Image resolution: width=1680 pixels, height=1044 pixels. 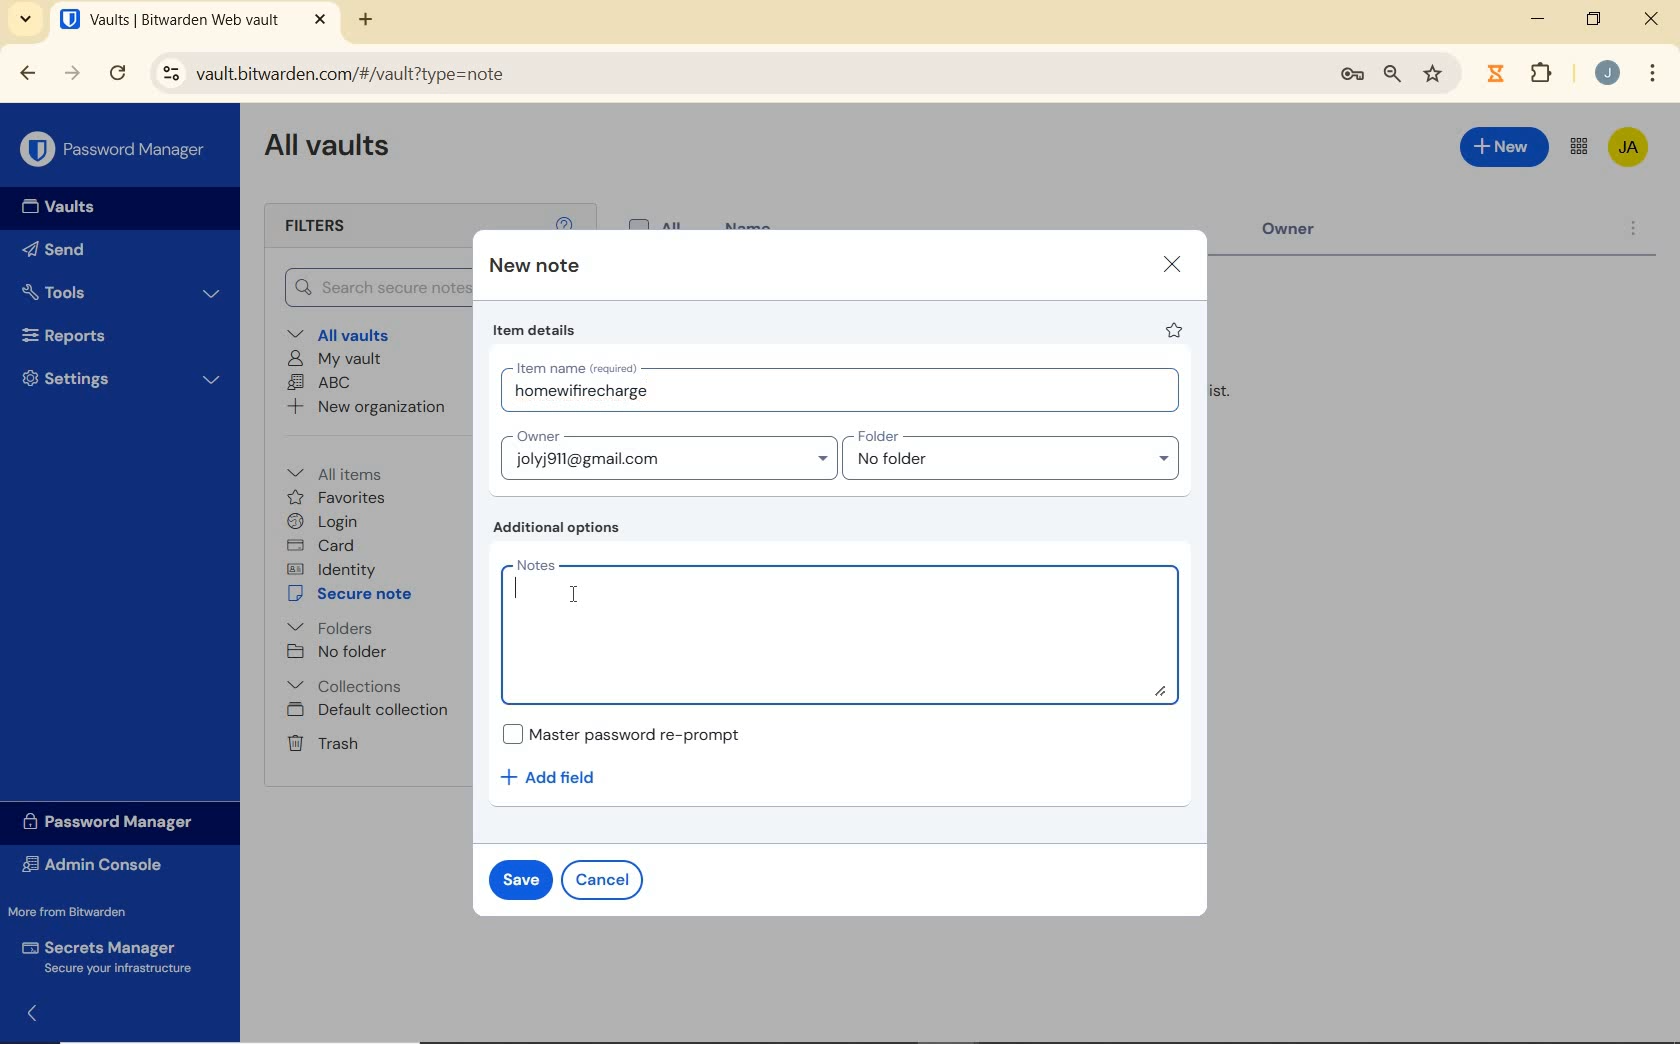 What do you see at coordinates (193, 19) in the screenshot?
I see `open tab` at bounding box center [193, 19].